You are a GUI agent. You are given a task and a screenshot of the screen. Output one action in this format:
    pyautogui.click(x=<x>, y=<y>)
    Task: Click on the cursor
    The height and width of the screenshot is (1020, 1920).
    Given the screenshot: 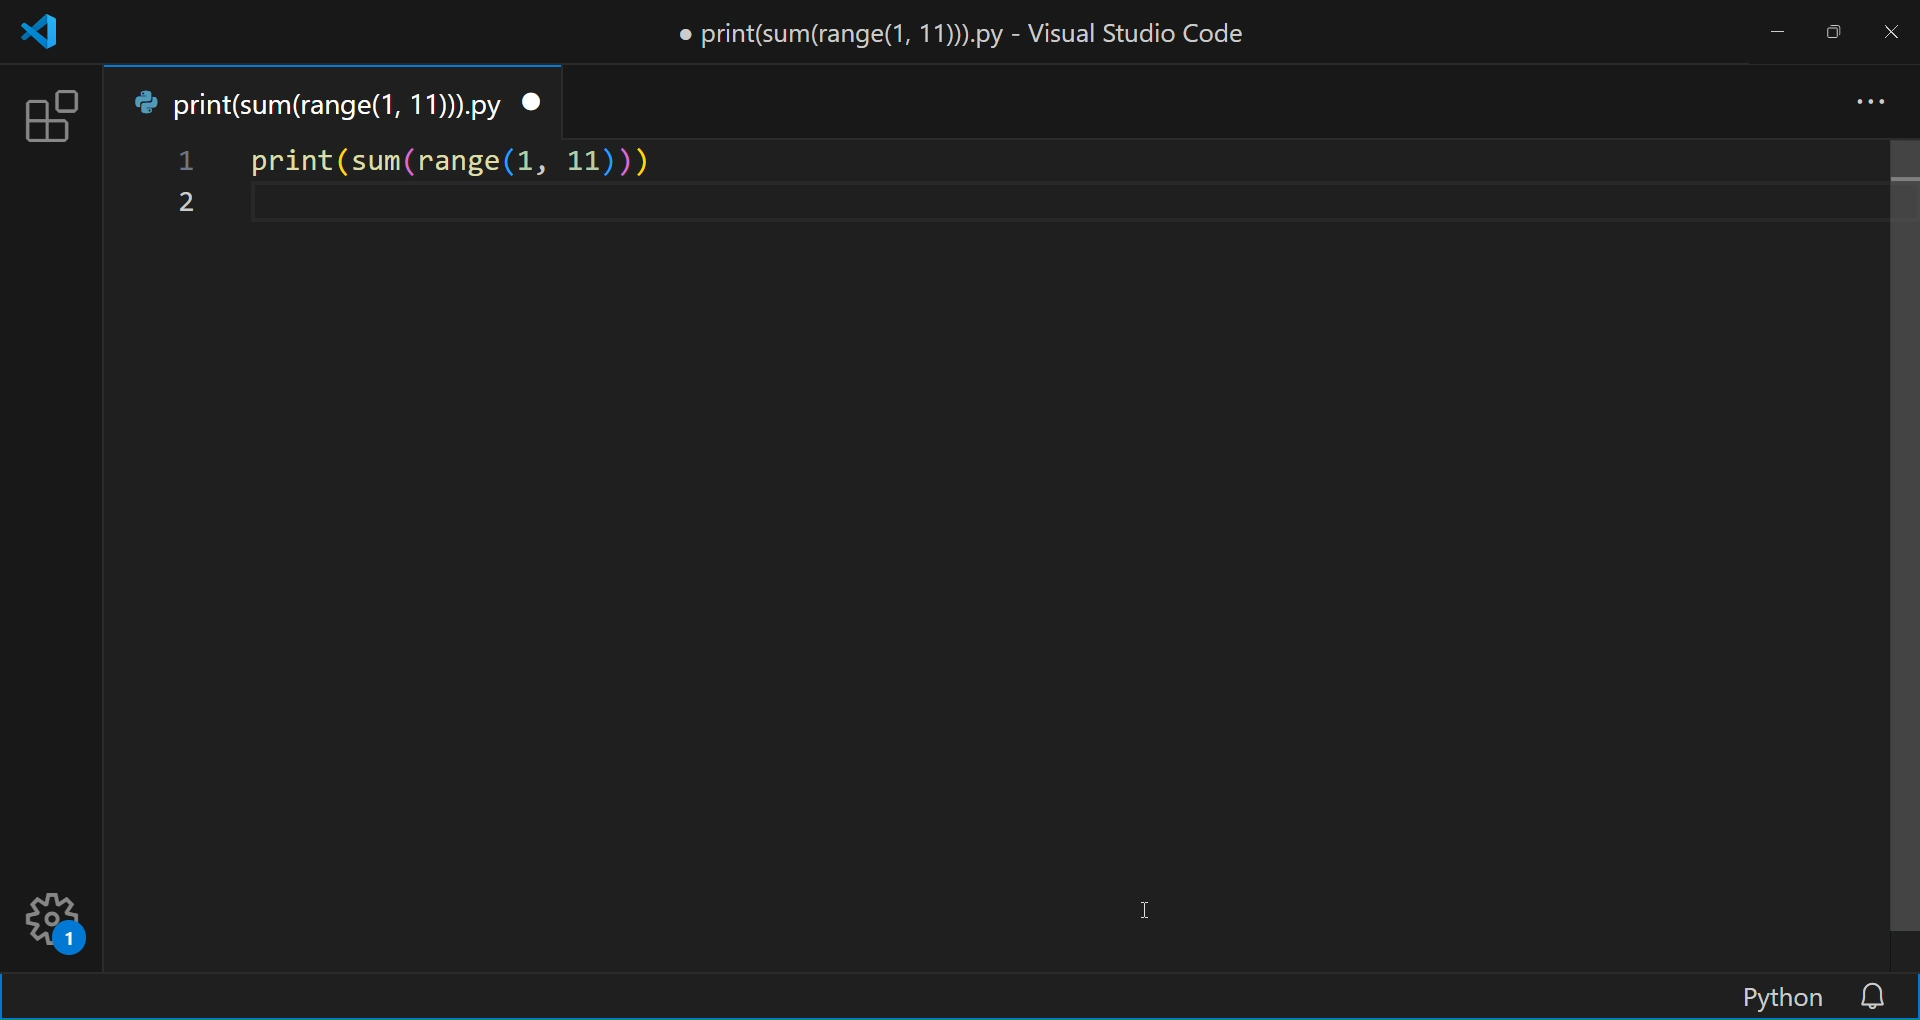 What is the action you would take?
    pyautogui.click(x=1147, y=912)
    